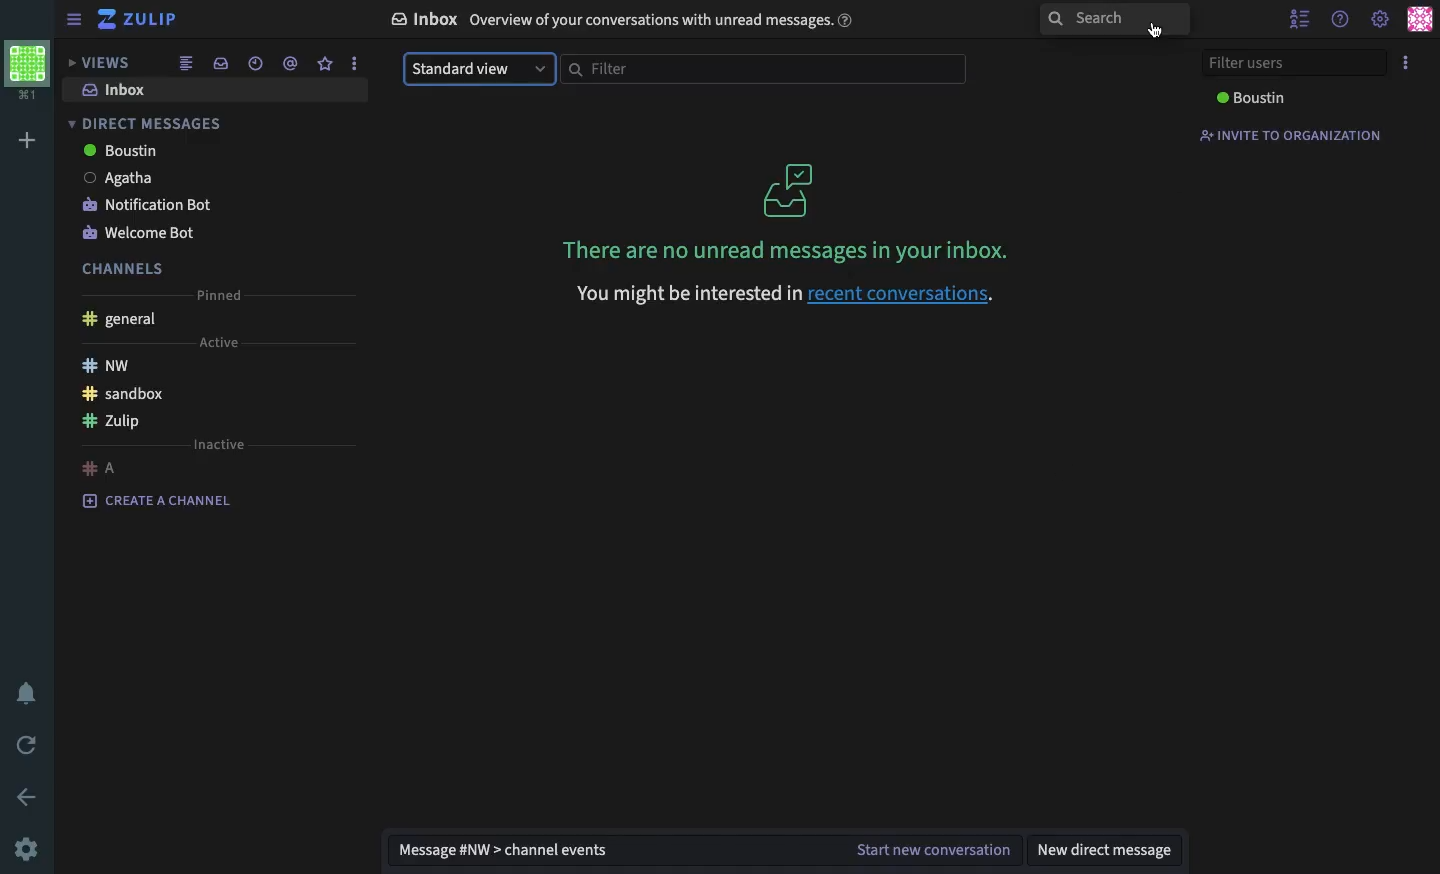  What do you see at coordinates (511, 850) in the screenshot?
I see `message nw channel events` at bounding box center [511, 850].